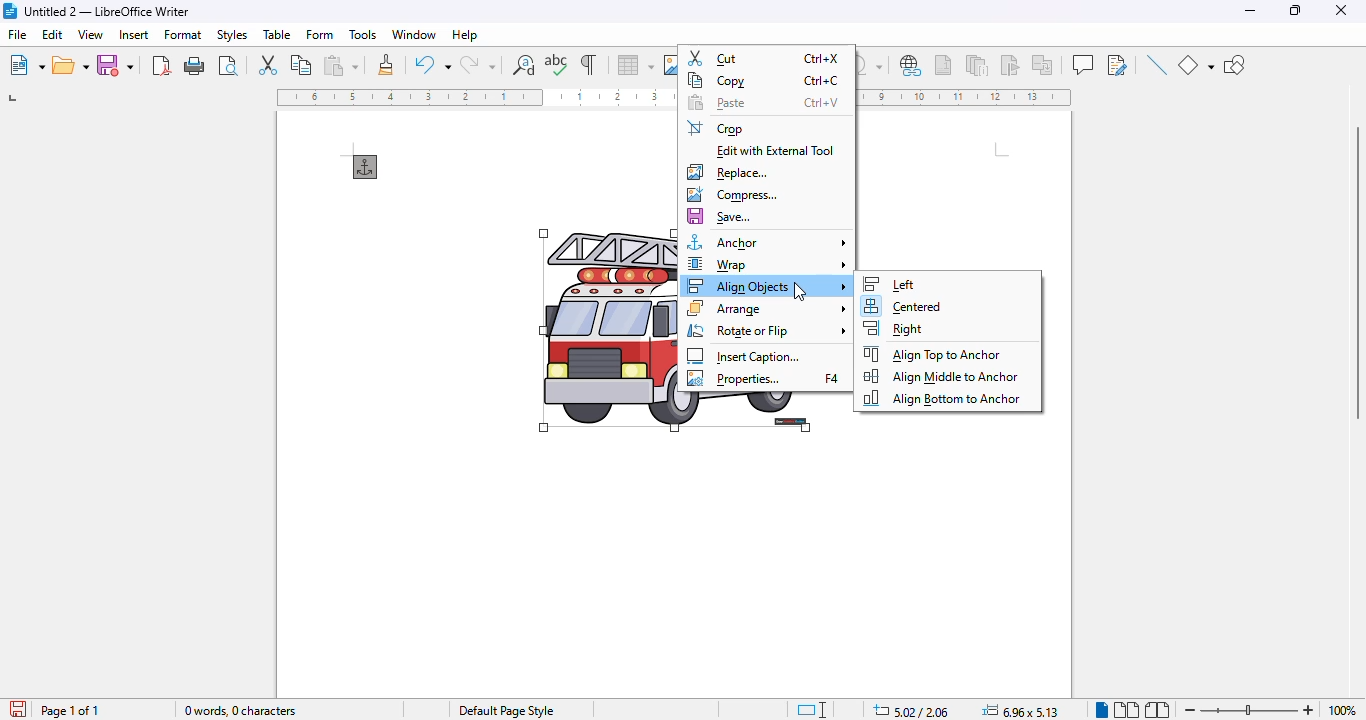  What do you see at coordinates (162, 65) in the screenshot?
I see `export directly as PDF` at bounding box center [162, 65].